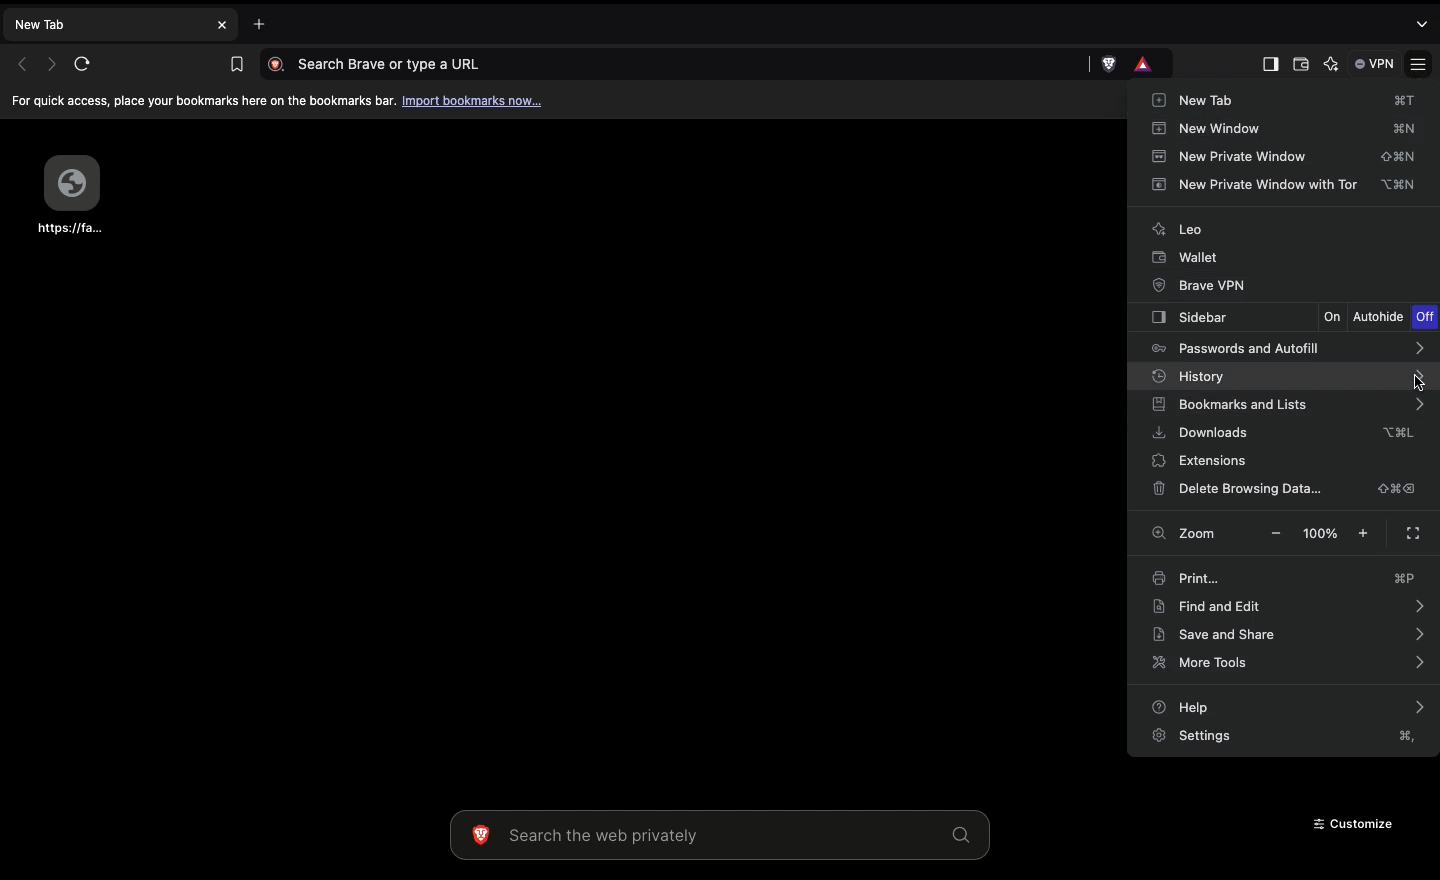 This screenshot has height=880, width=1440. I want to click on rewards, so click(1145, 63).